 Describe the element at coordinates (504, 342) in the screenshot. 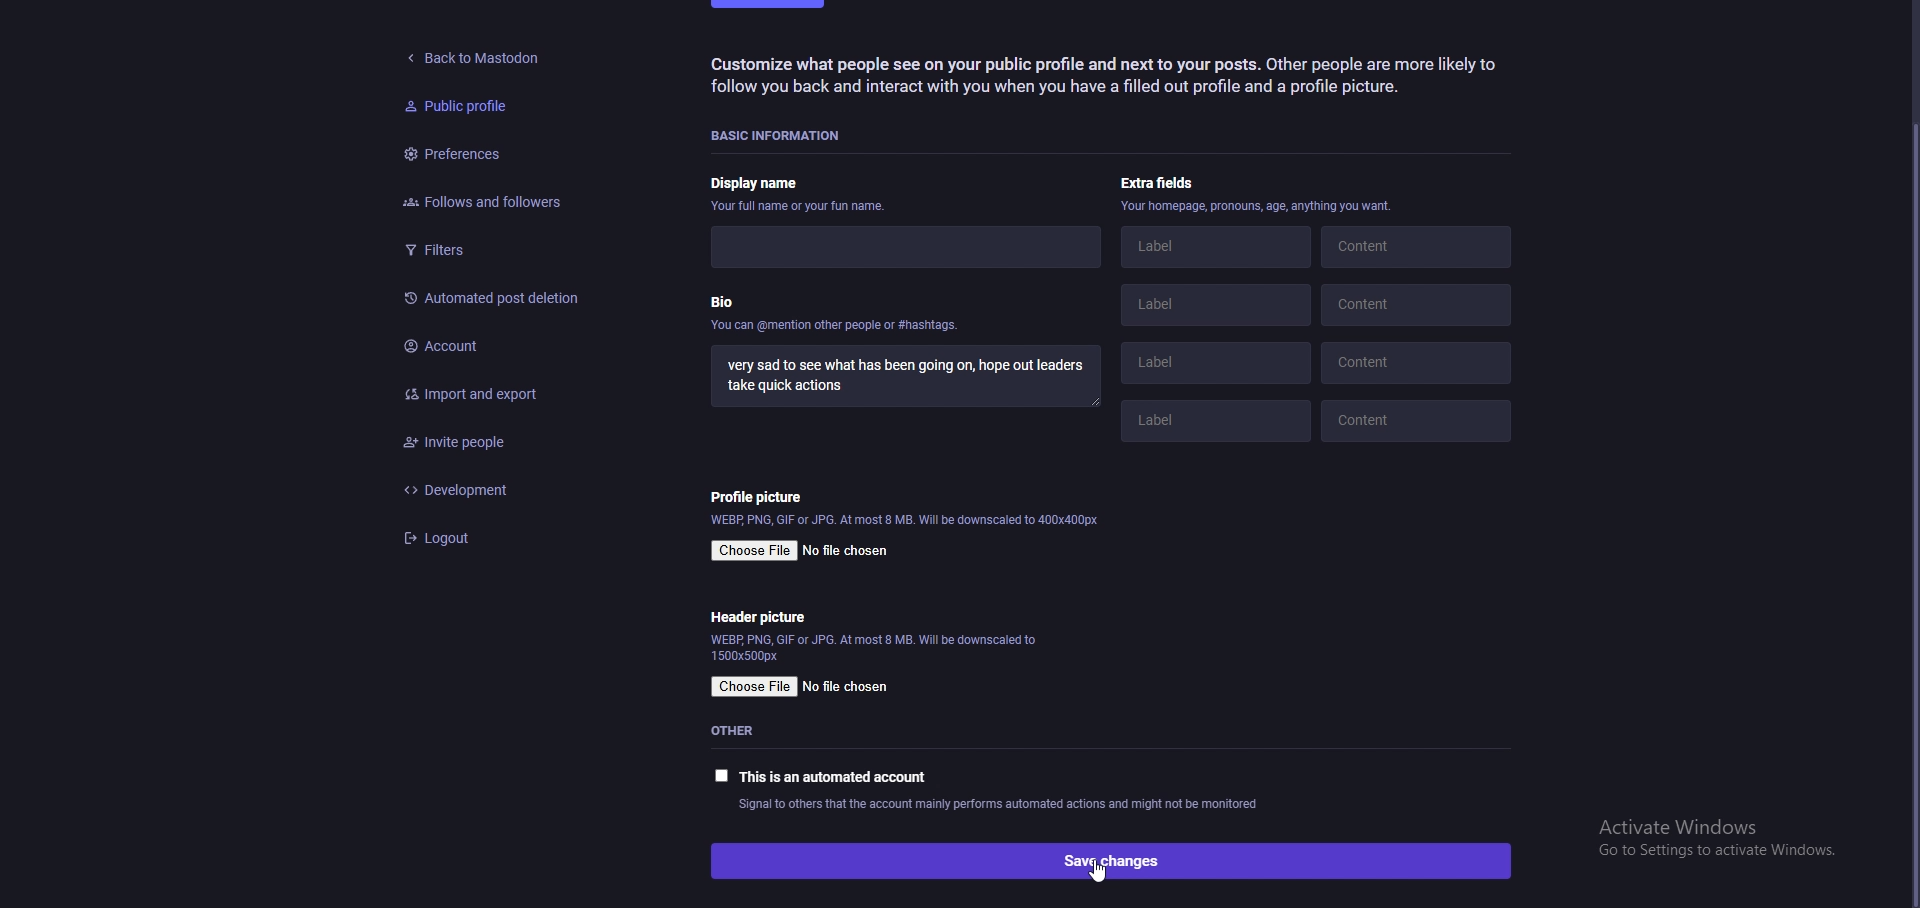

I see `Account` at that location.